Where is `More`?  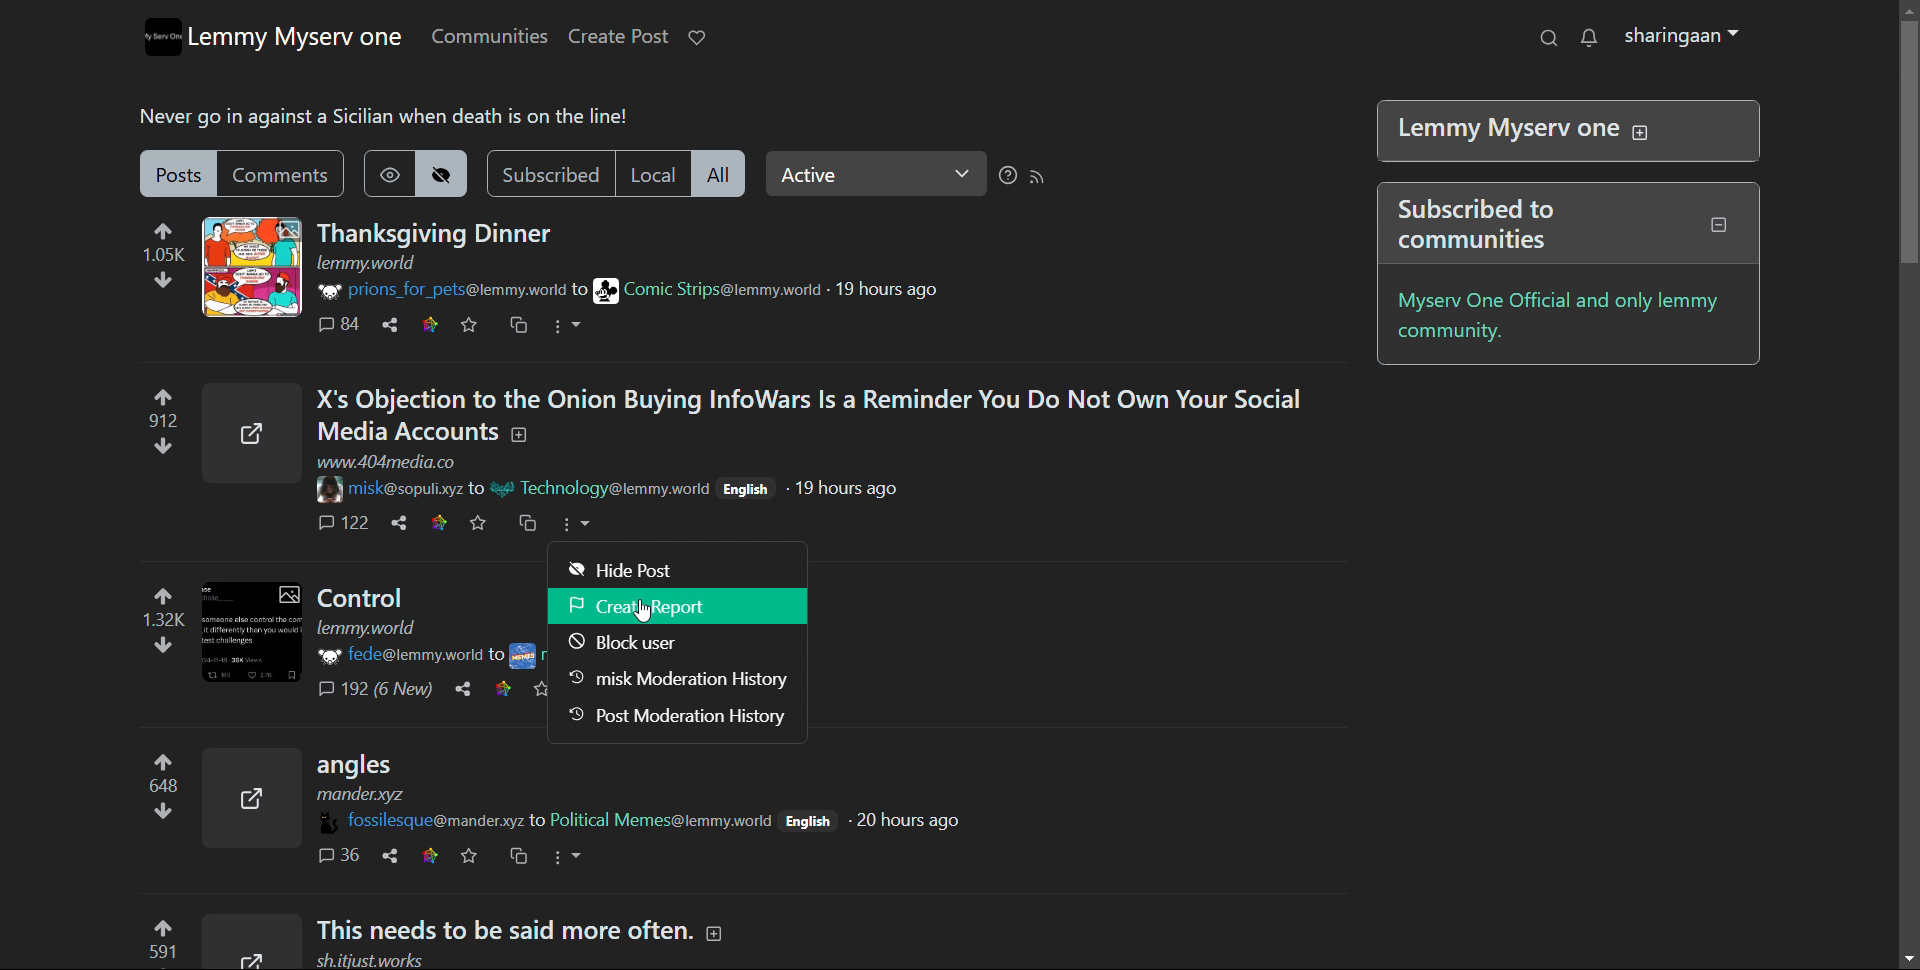
More is located at coordinates (585, 523).